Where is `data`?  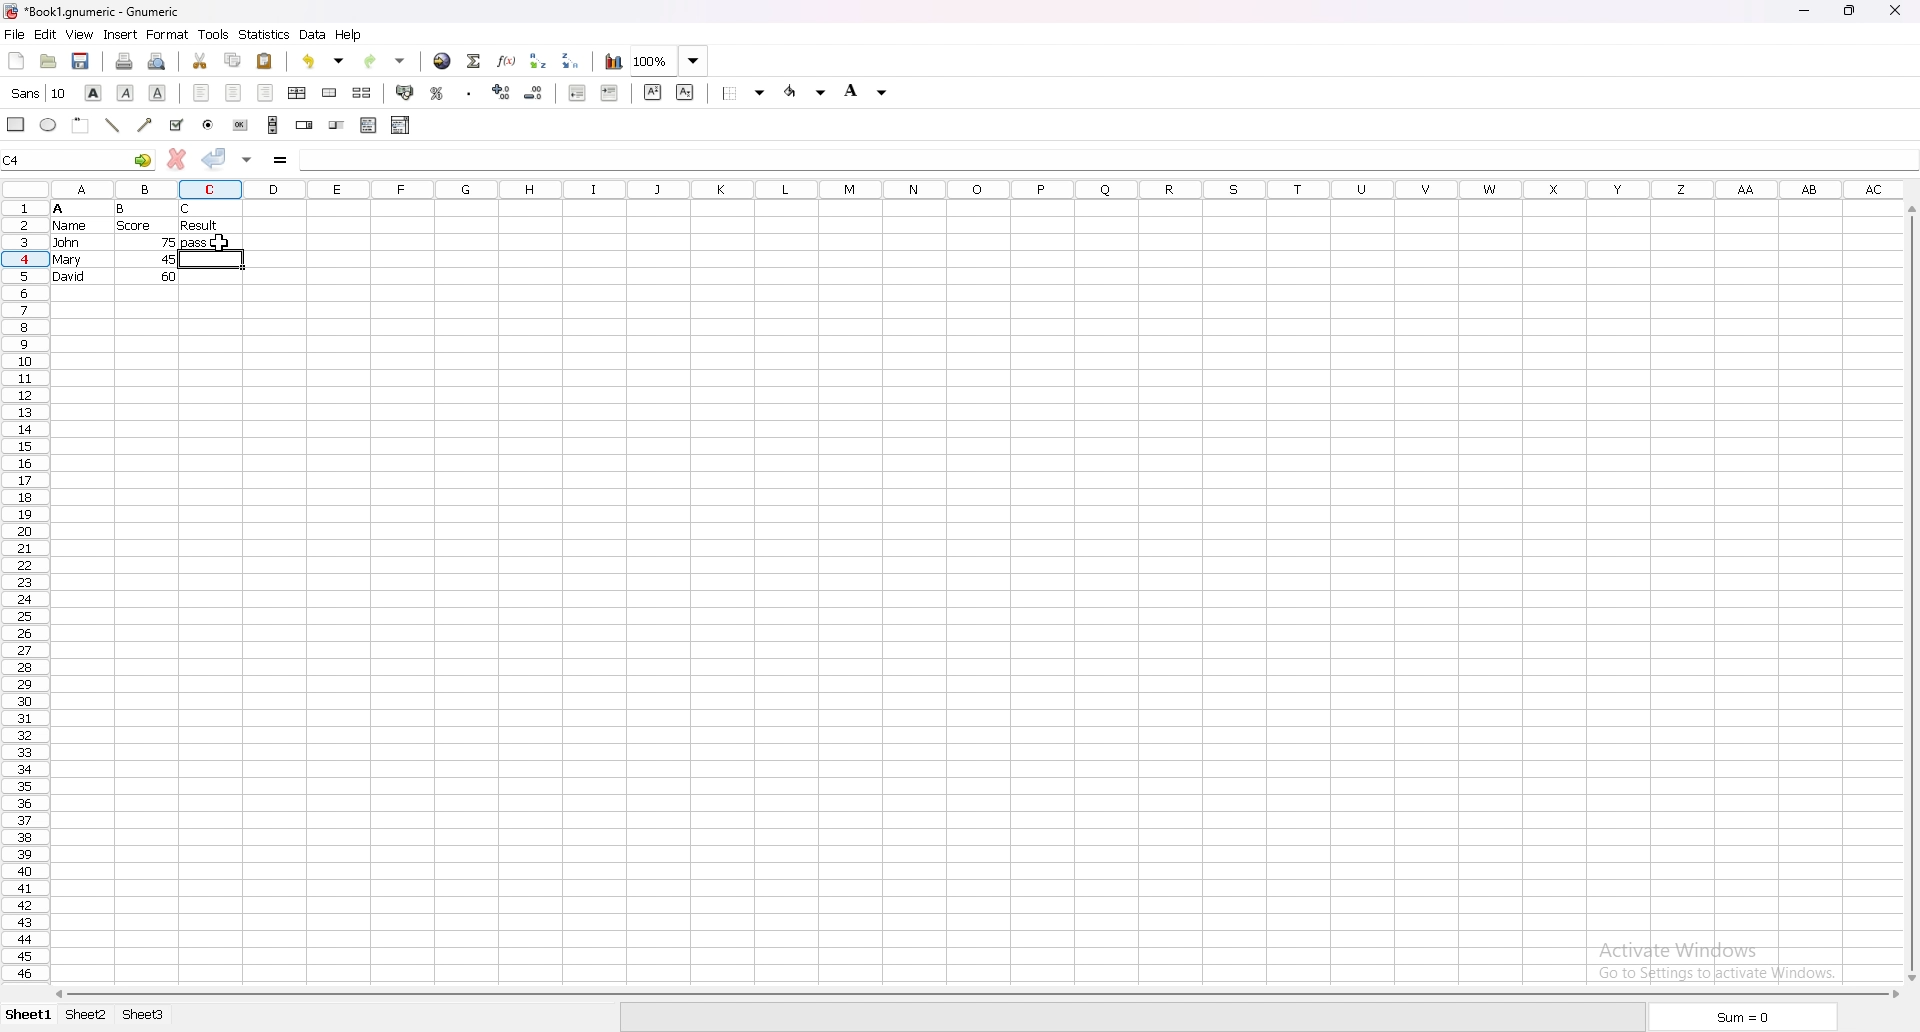
data is located at coordinates (312, 34).